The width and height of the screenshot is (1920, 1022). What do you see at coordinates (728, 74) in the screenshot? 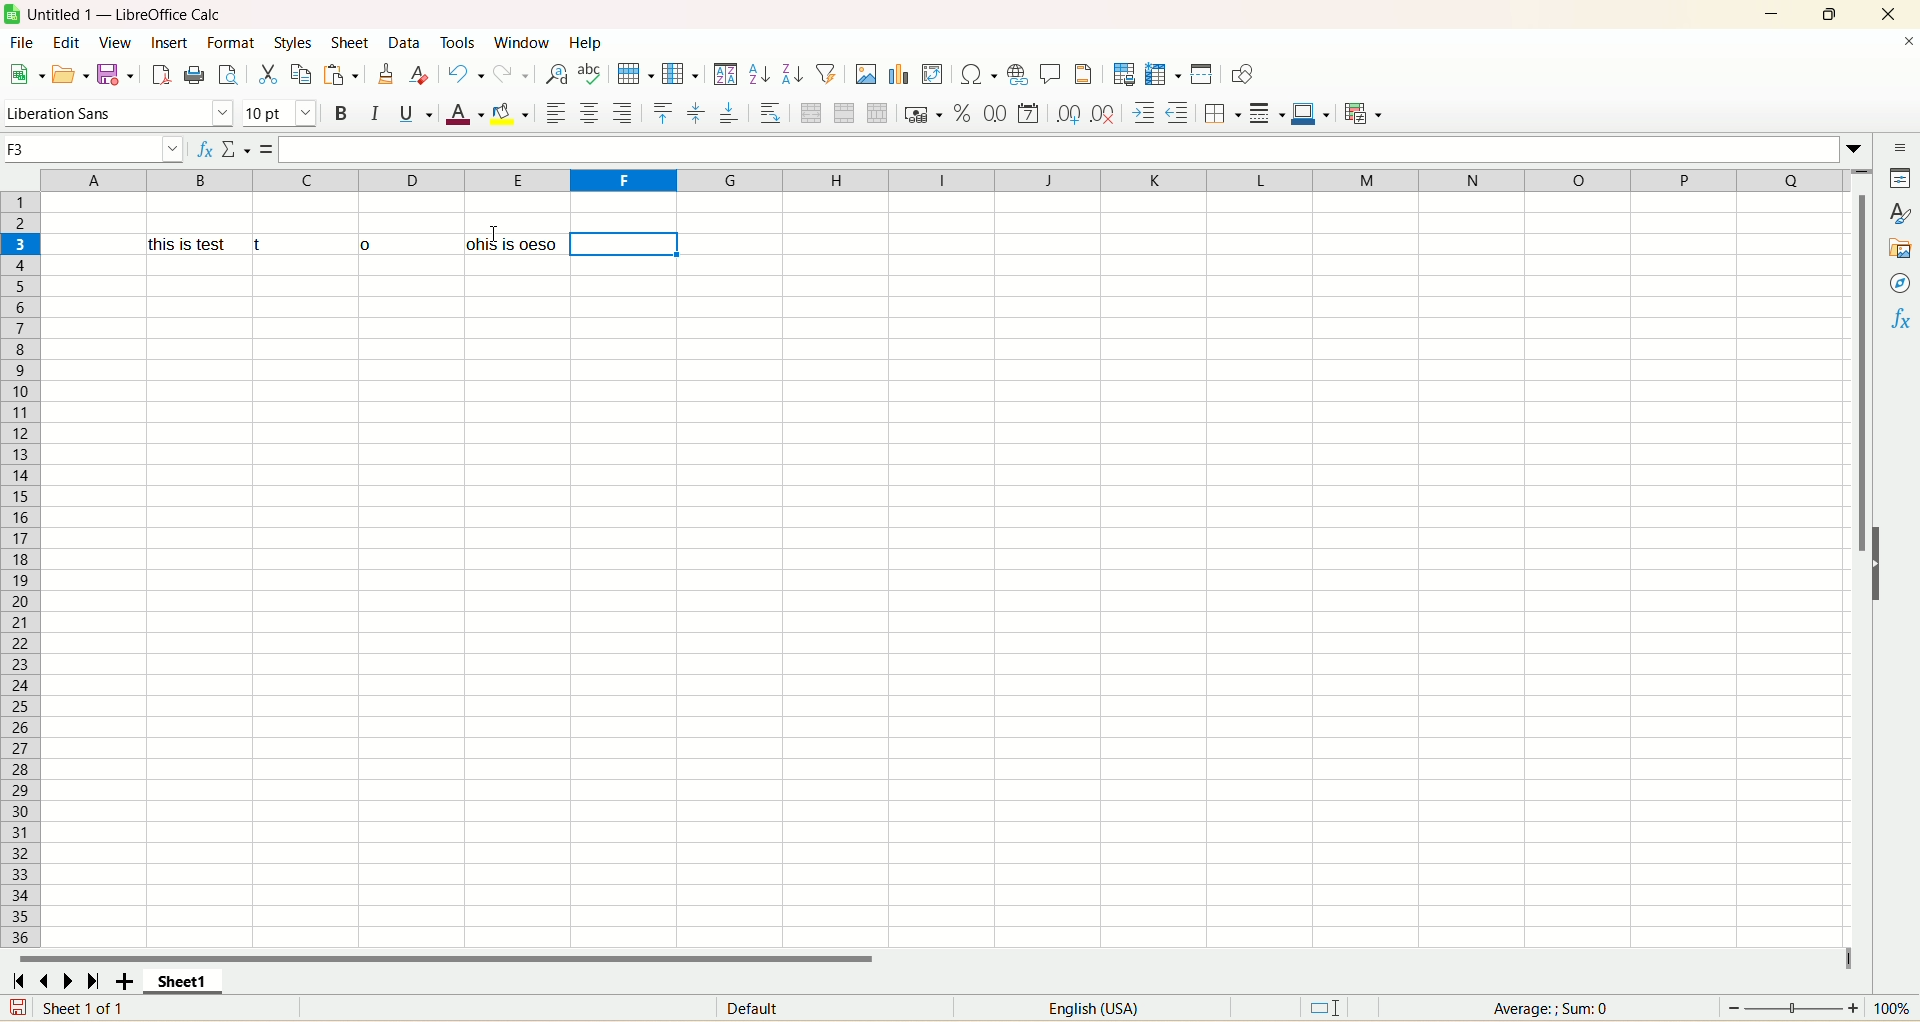
I see `sort` at bounding box center [728, 74].